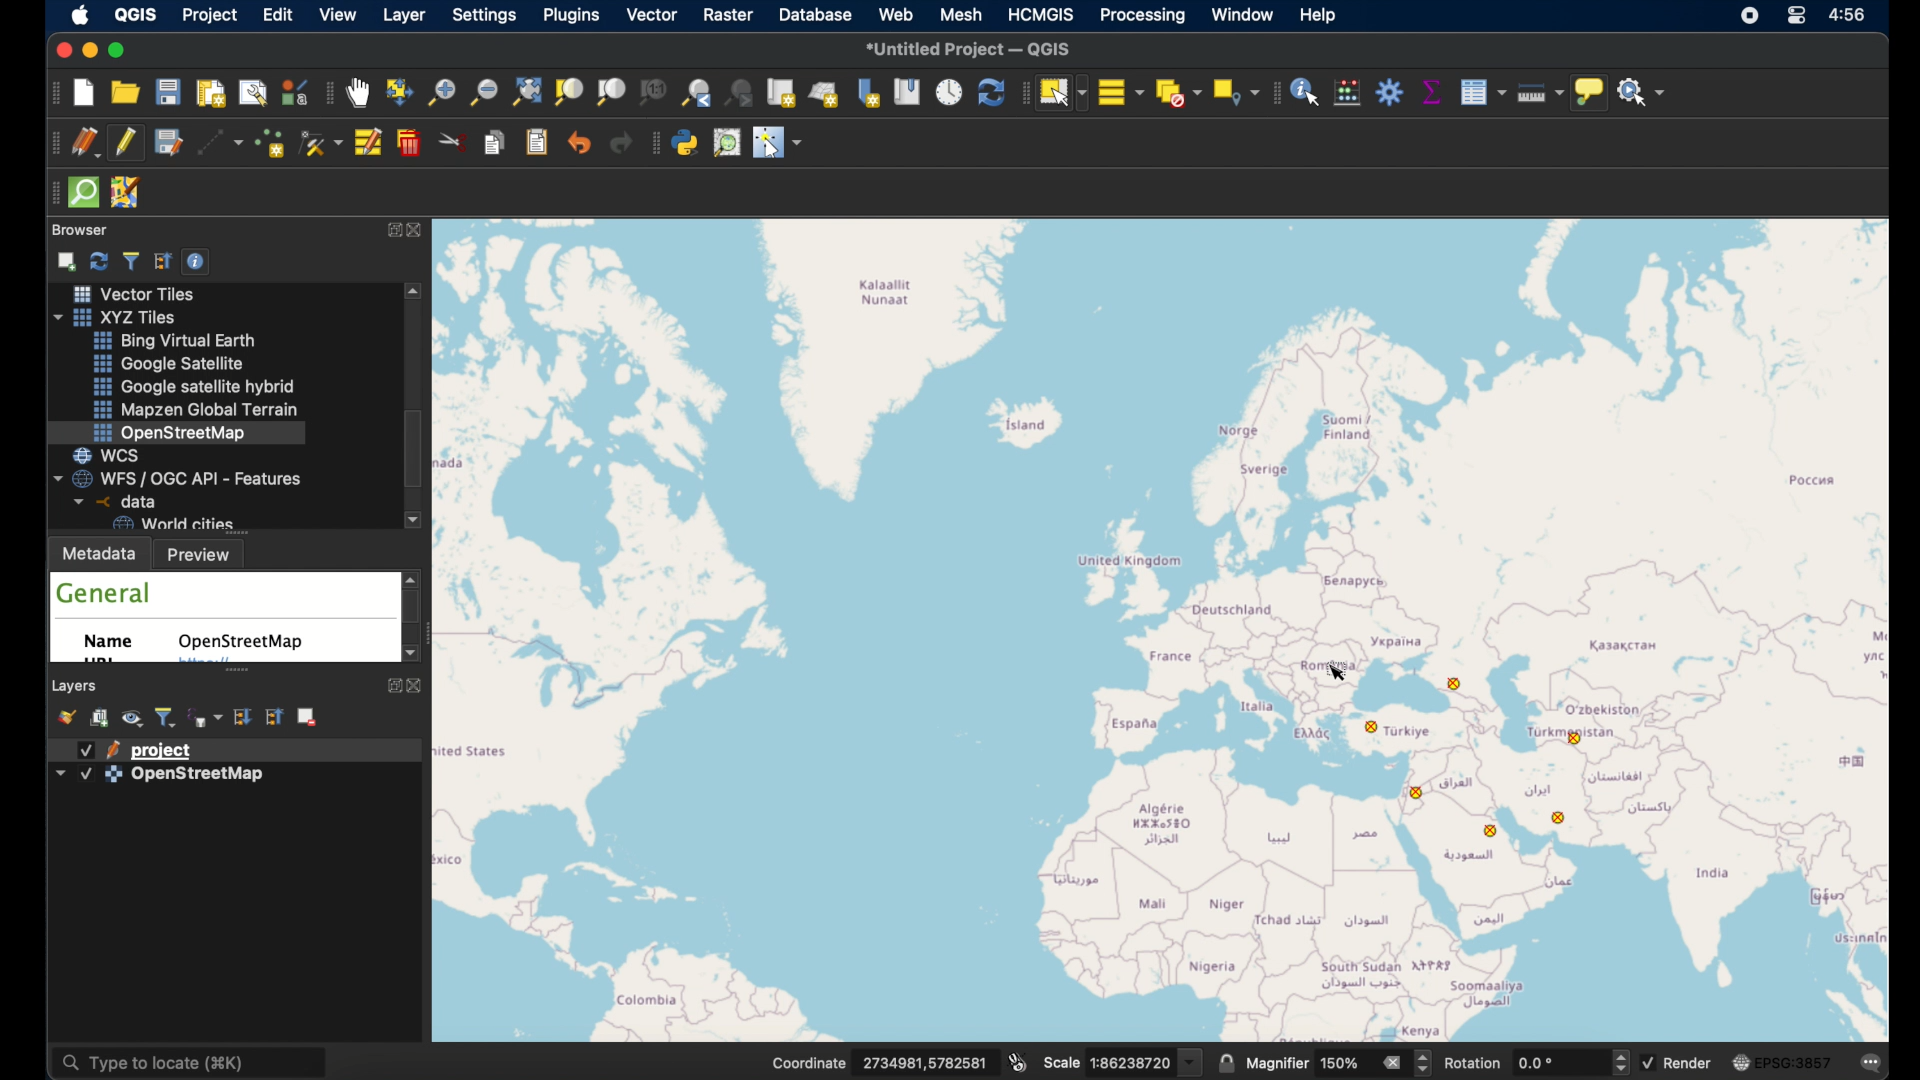 The height and width of the screenshot is (1080, 1920). Describe the element at coordinates (1489, 832) in the screenshot. I see `point feature` at that location.